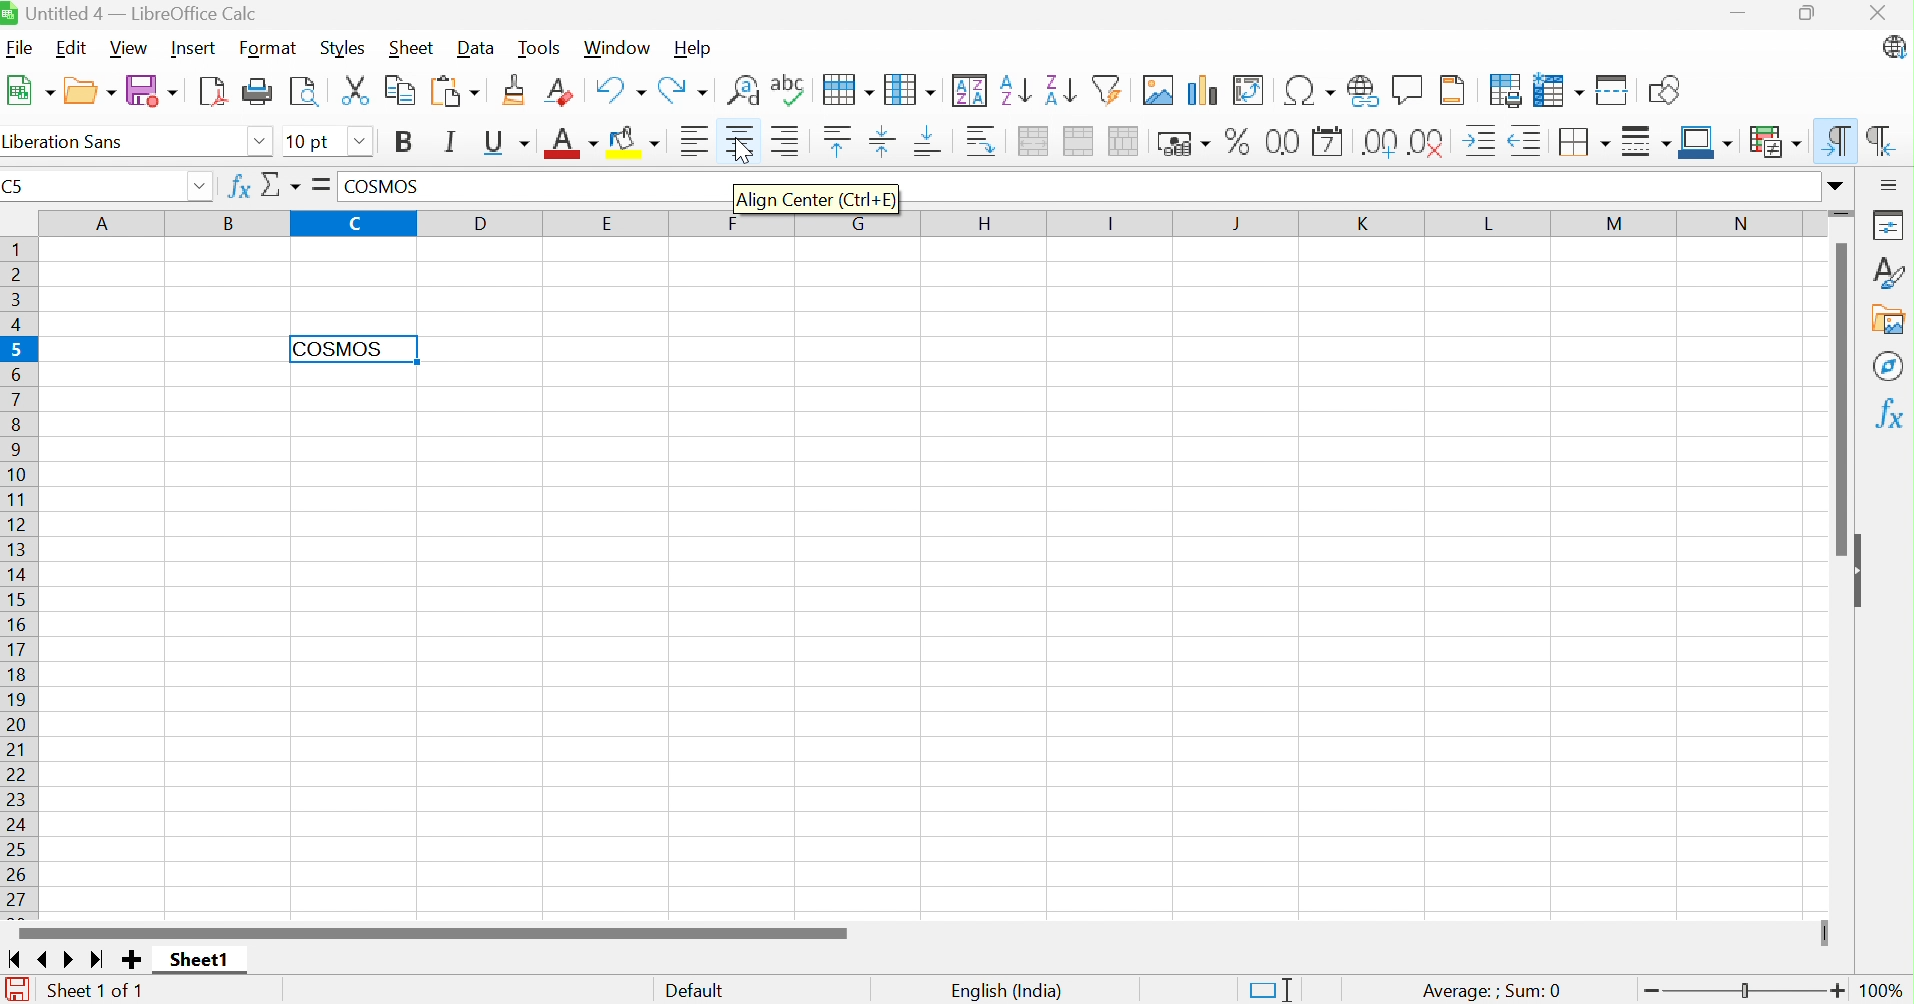 The width and height of the screenshot is (1914, 1004). I want to click on Sort Ascending, so click(1015, 91).